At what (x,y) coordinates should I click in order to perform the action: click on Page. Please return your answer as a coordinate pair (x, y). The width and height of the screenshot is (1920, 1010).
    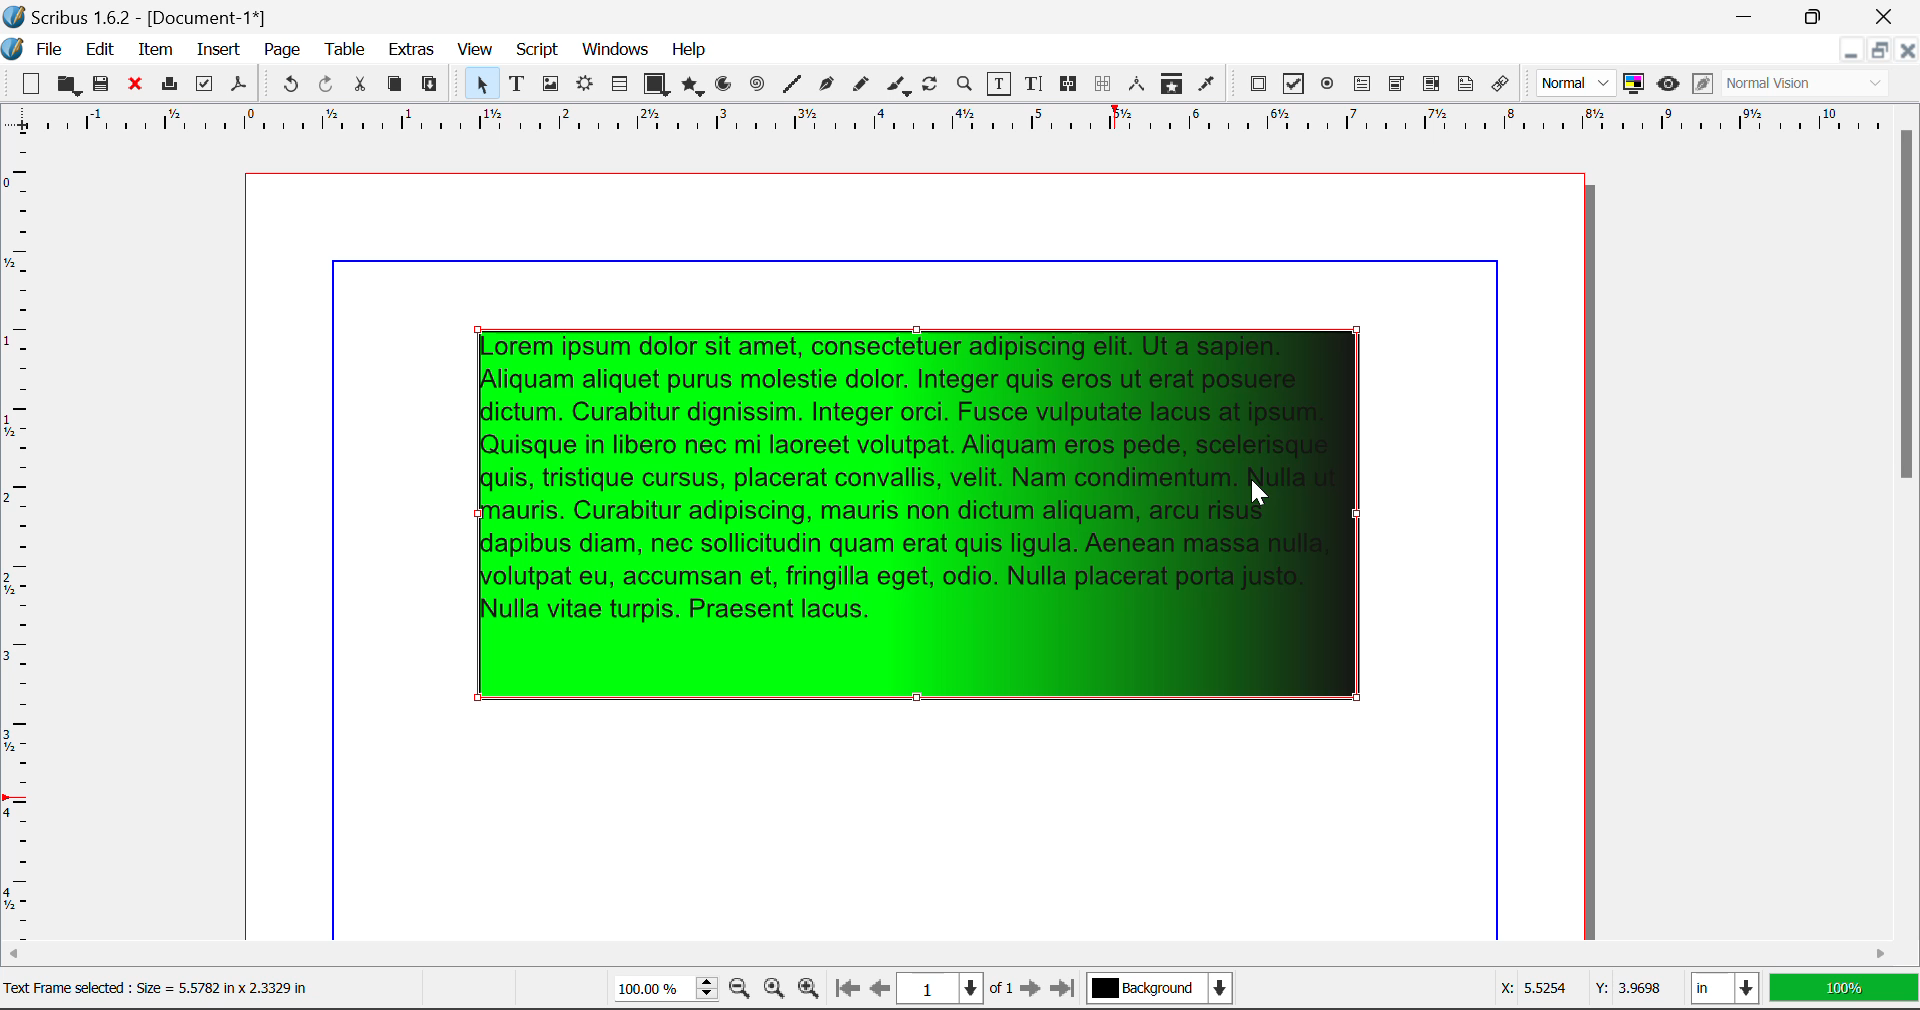
    Looking at the image, I should click on (281, 51).